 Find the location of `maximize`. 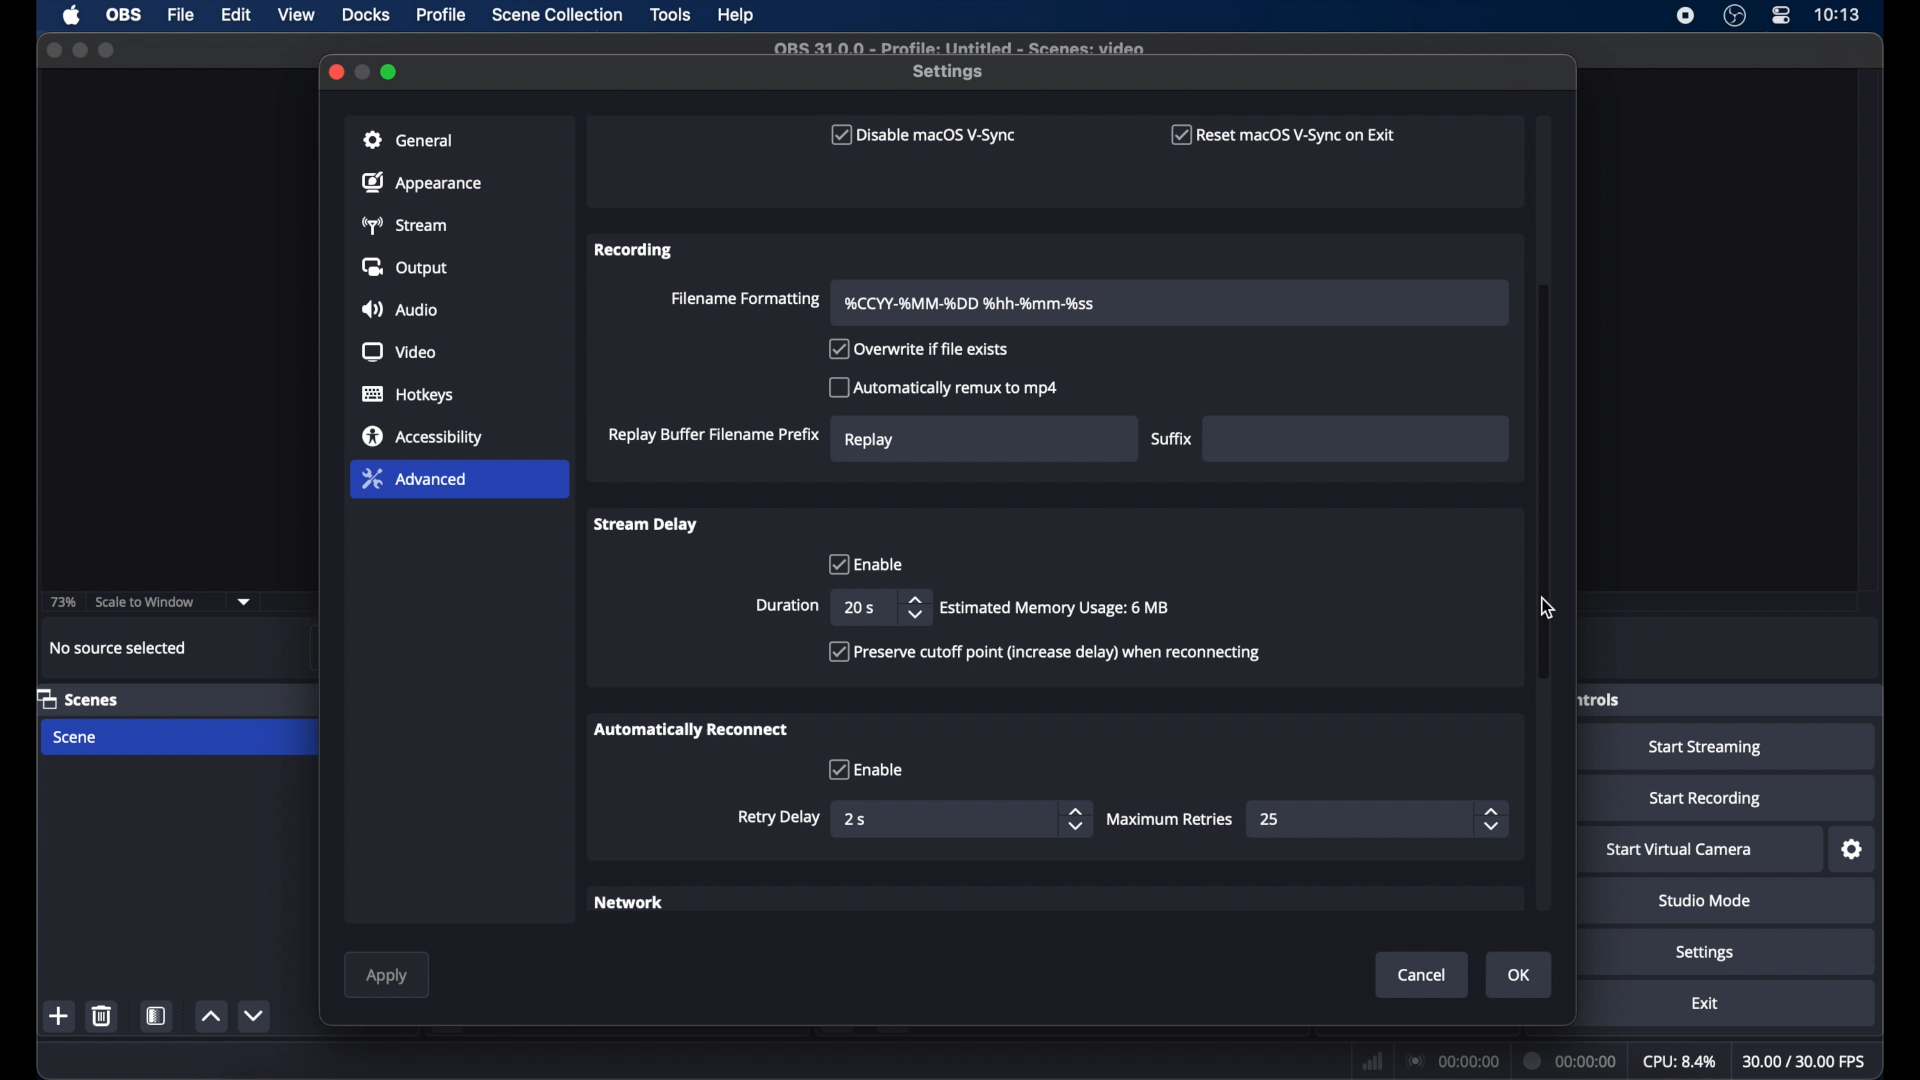

maximize is located at coordinates (109, 50).